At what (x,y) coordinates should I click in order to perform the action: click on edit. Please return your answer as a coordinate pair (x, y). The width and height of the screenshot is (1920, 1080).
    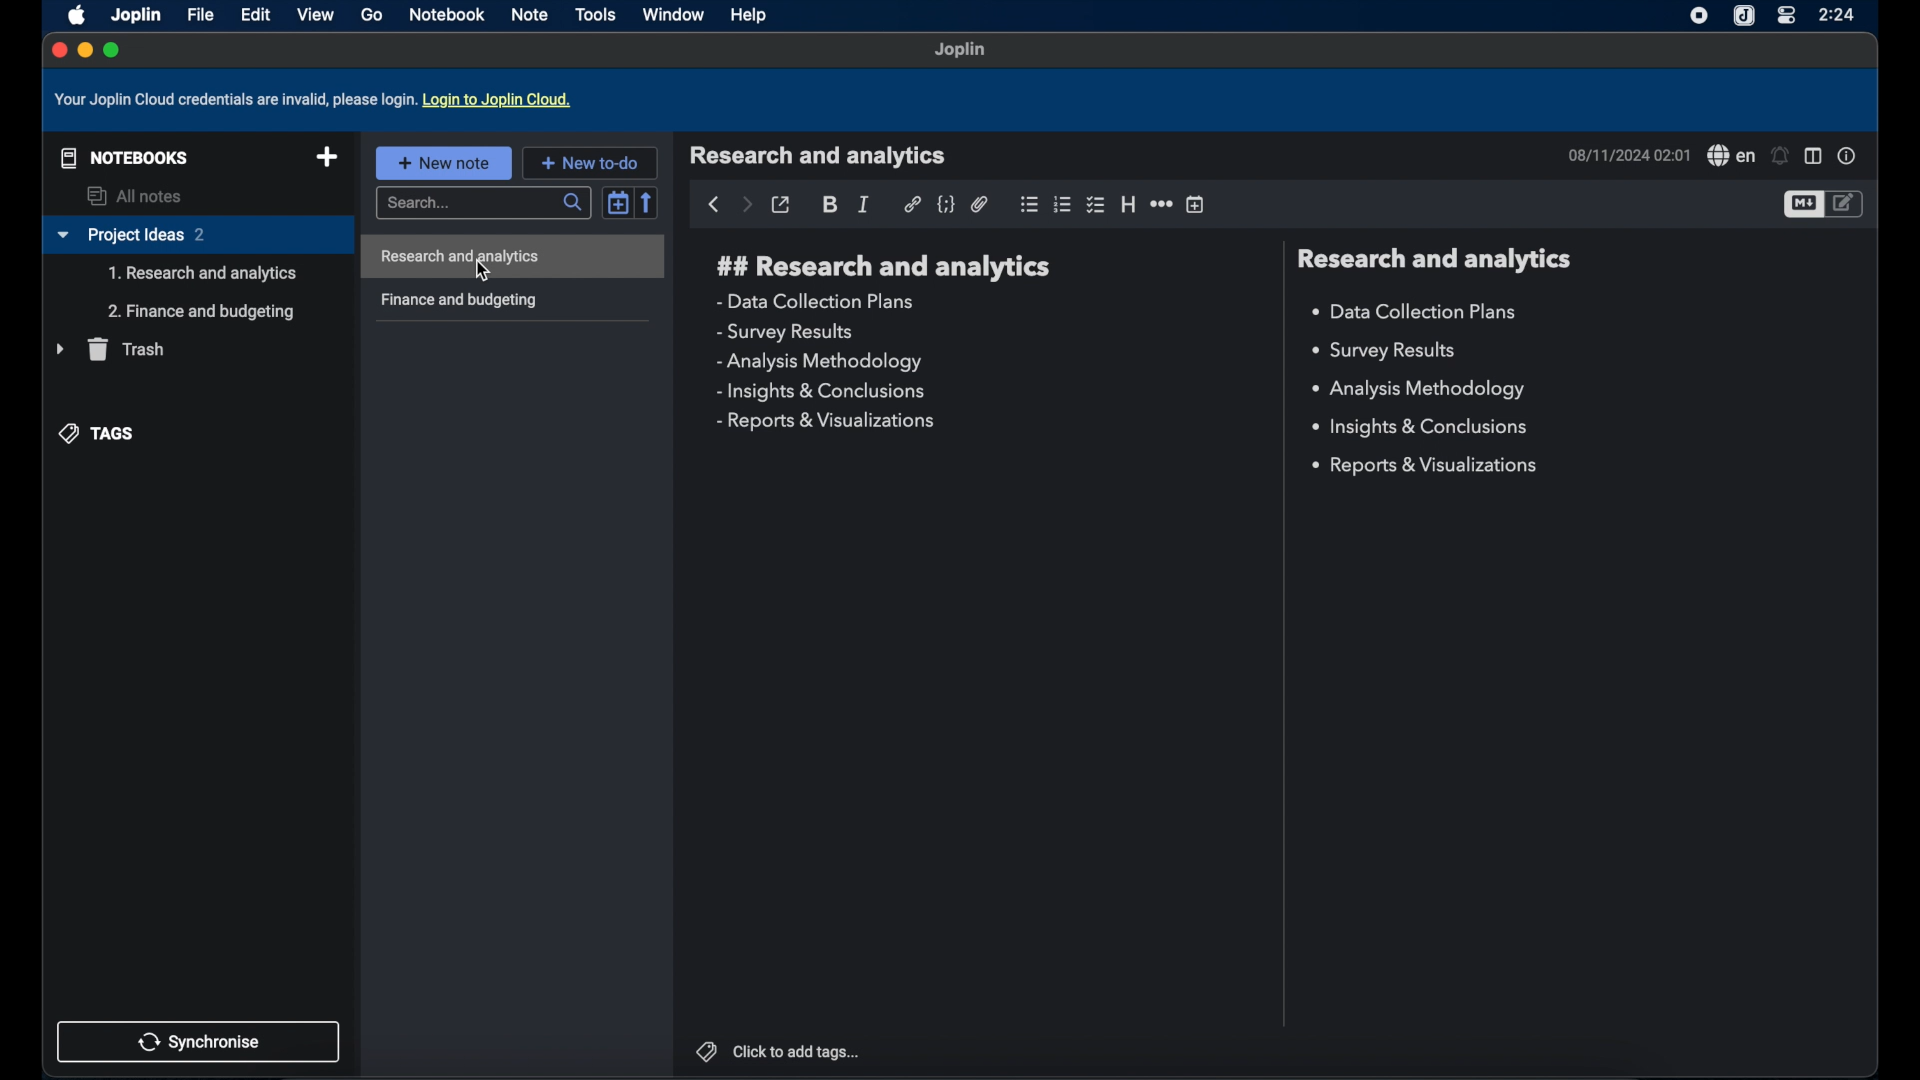
    Looking at the image, I should click on (255, 14).